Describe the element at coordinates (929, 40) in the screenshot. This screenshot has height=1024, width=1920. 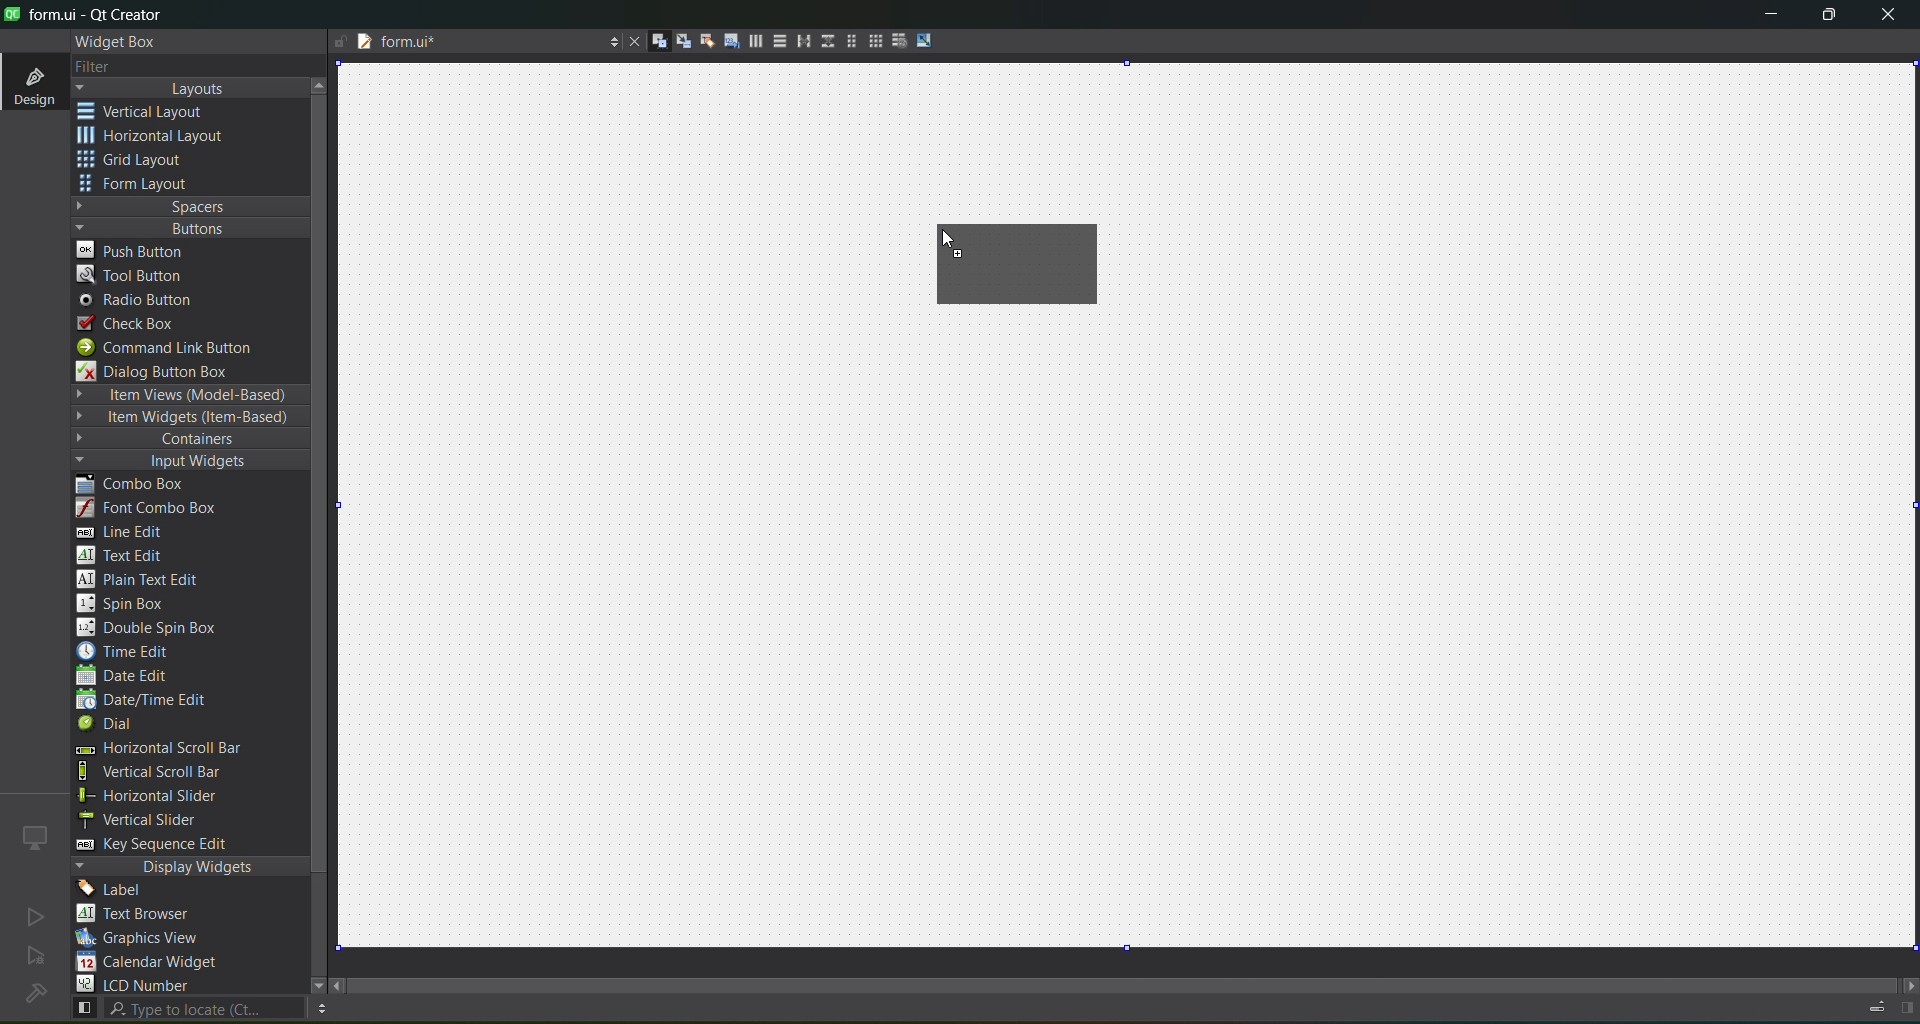
I see `adjust size` at that location.